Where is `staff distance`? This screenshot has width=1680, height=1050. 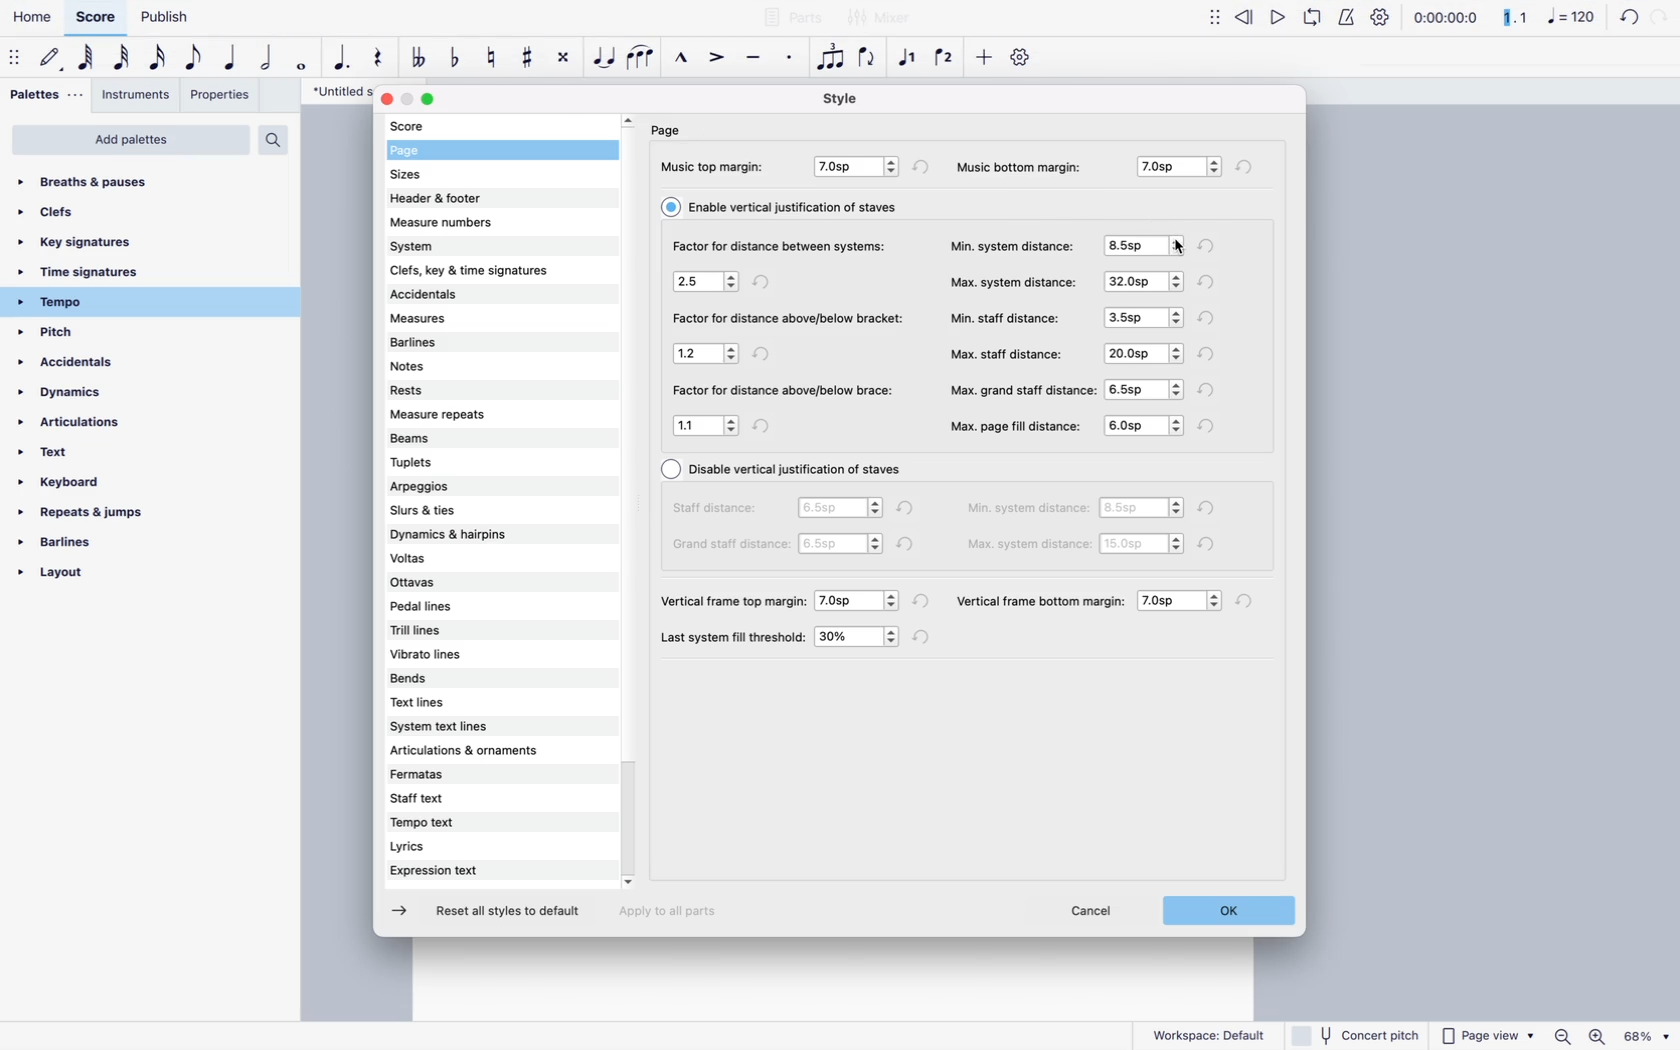
staff distance is located at coordinates (719, 507).